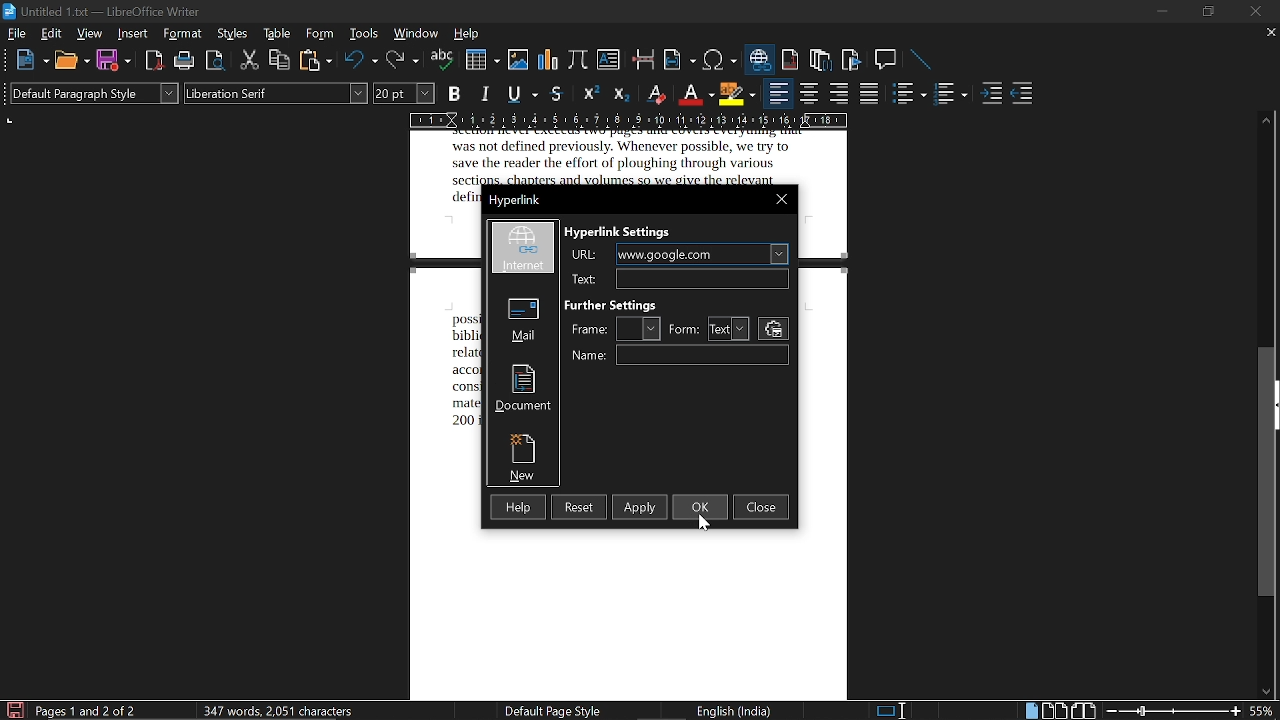 Image resolution: width=1280 pixels, height=720 pixels. What do you see at coordinates (887, 60) in the screenshot?
I see `insert comment` at bounding box center [887, 60].